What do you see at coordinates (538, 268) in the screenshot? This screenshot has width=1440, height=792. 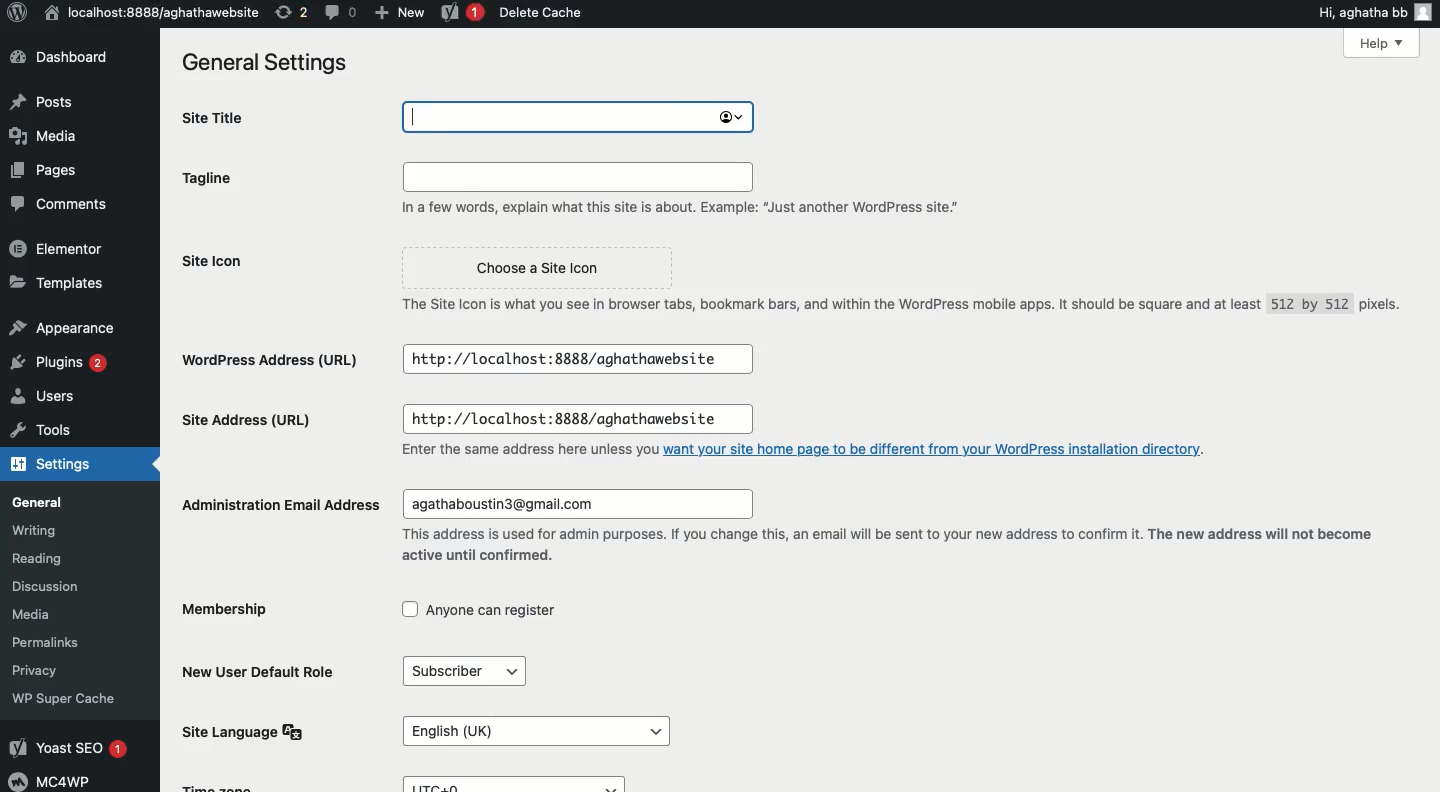 I see `Choose a Site Icon` at bounding box center [538, 268].